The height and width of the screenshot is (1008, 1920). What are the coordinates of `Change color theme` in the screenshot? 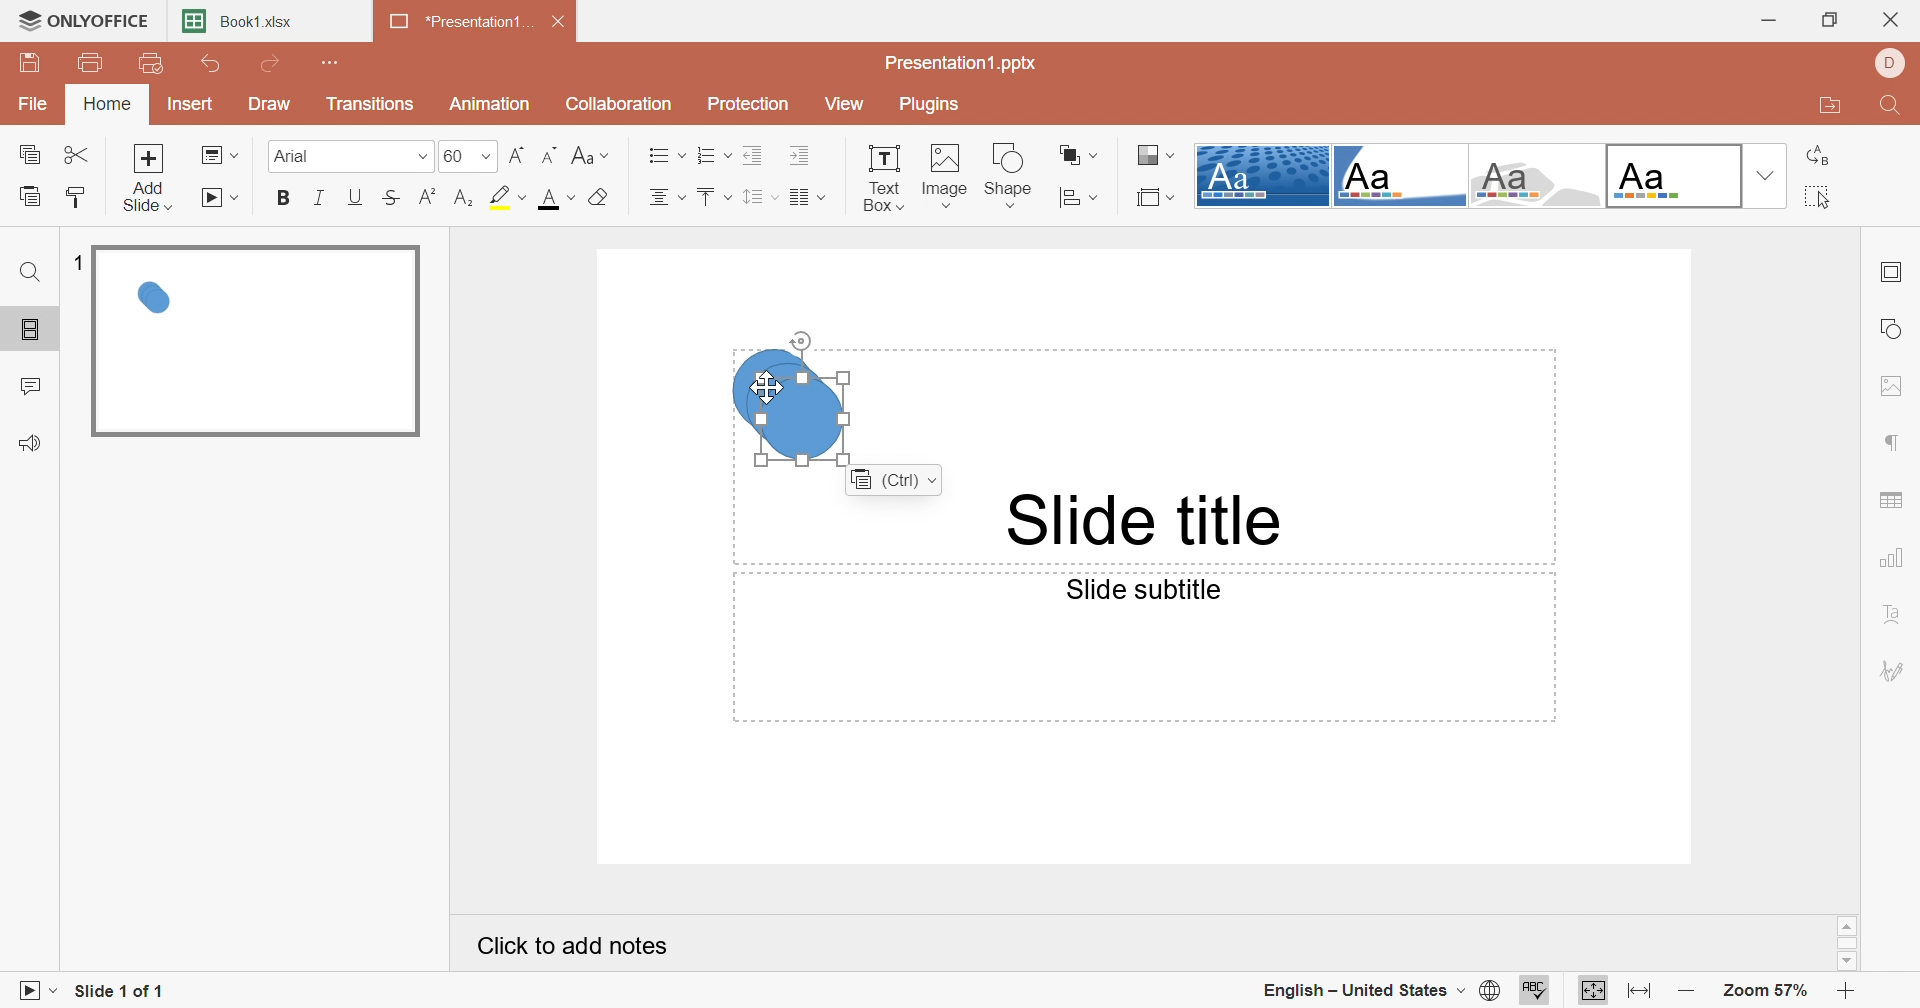 It's located at (1156, 154).